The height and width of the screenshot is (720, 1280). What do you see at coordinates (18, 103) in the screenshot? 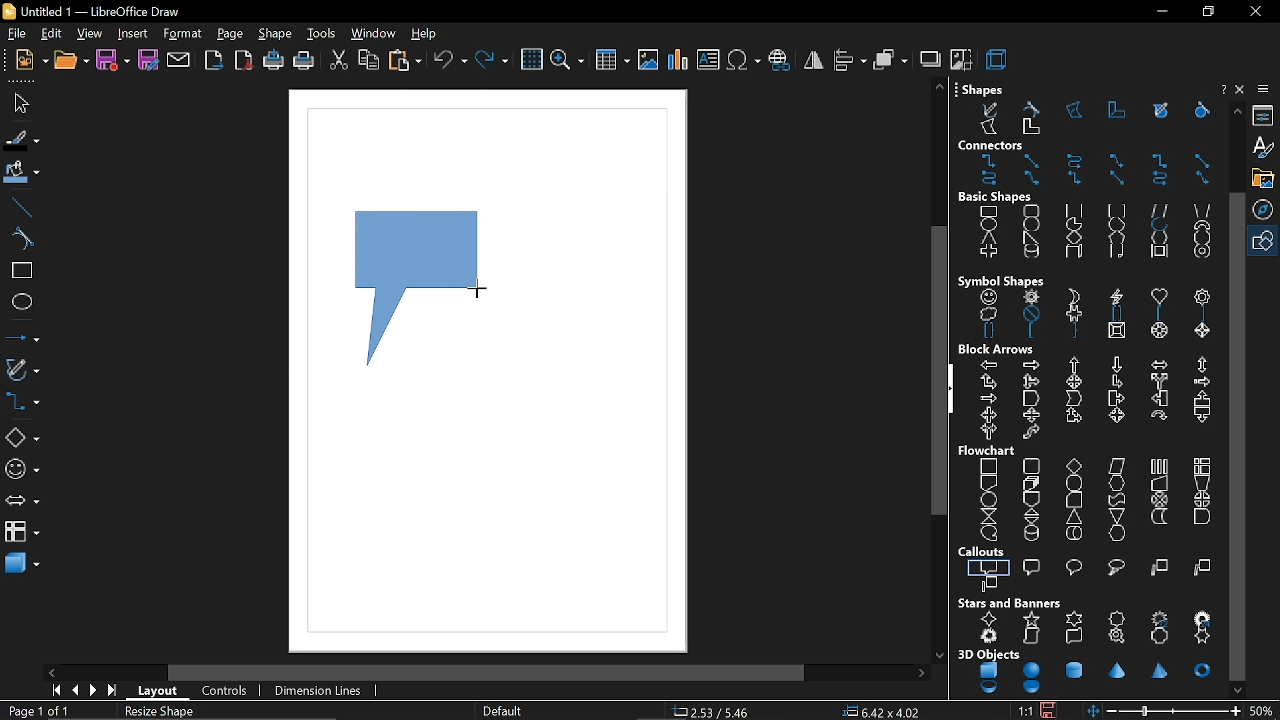
I see `select` at bounding box center [18, 103].